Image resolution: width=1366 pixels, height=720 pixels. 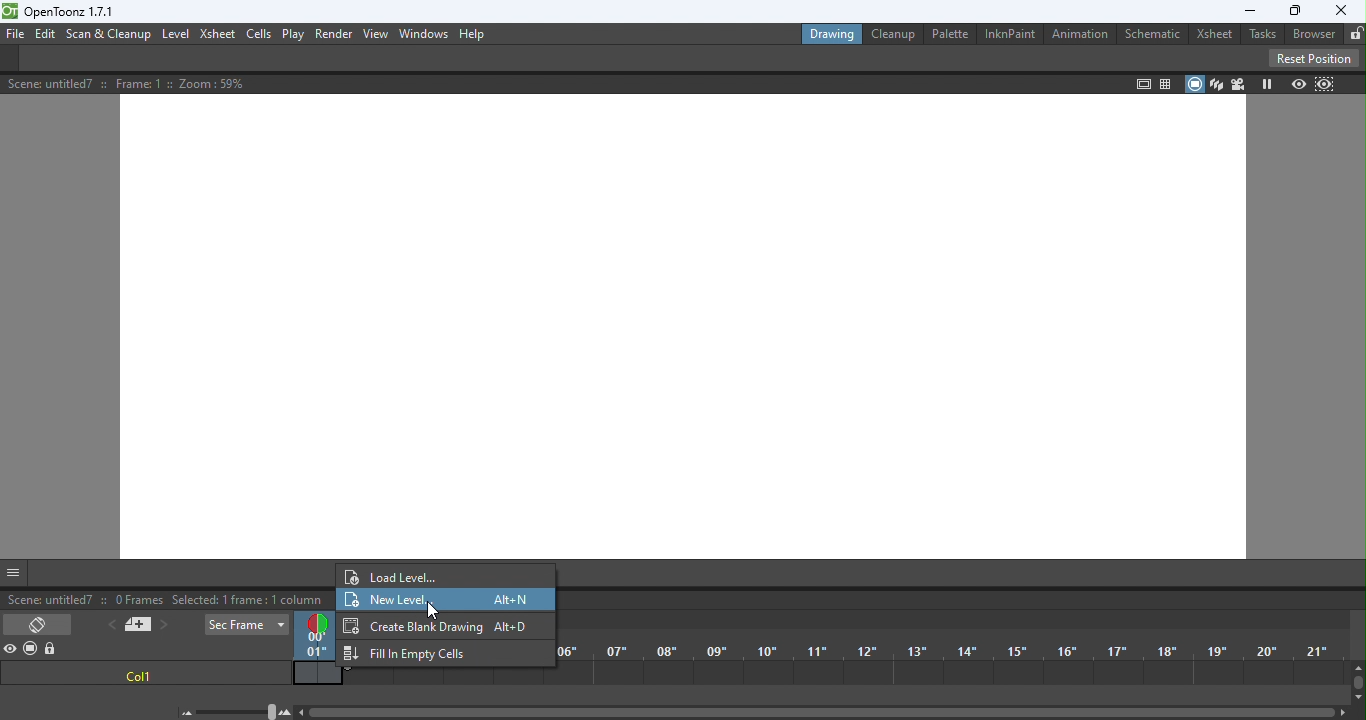 I want to click on Sec Frame, so click(x=247, y=626).